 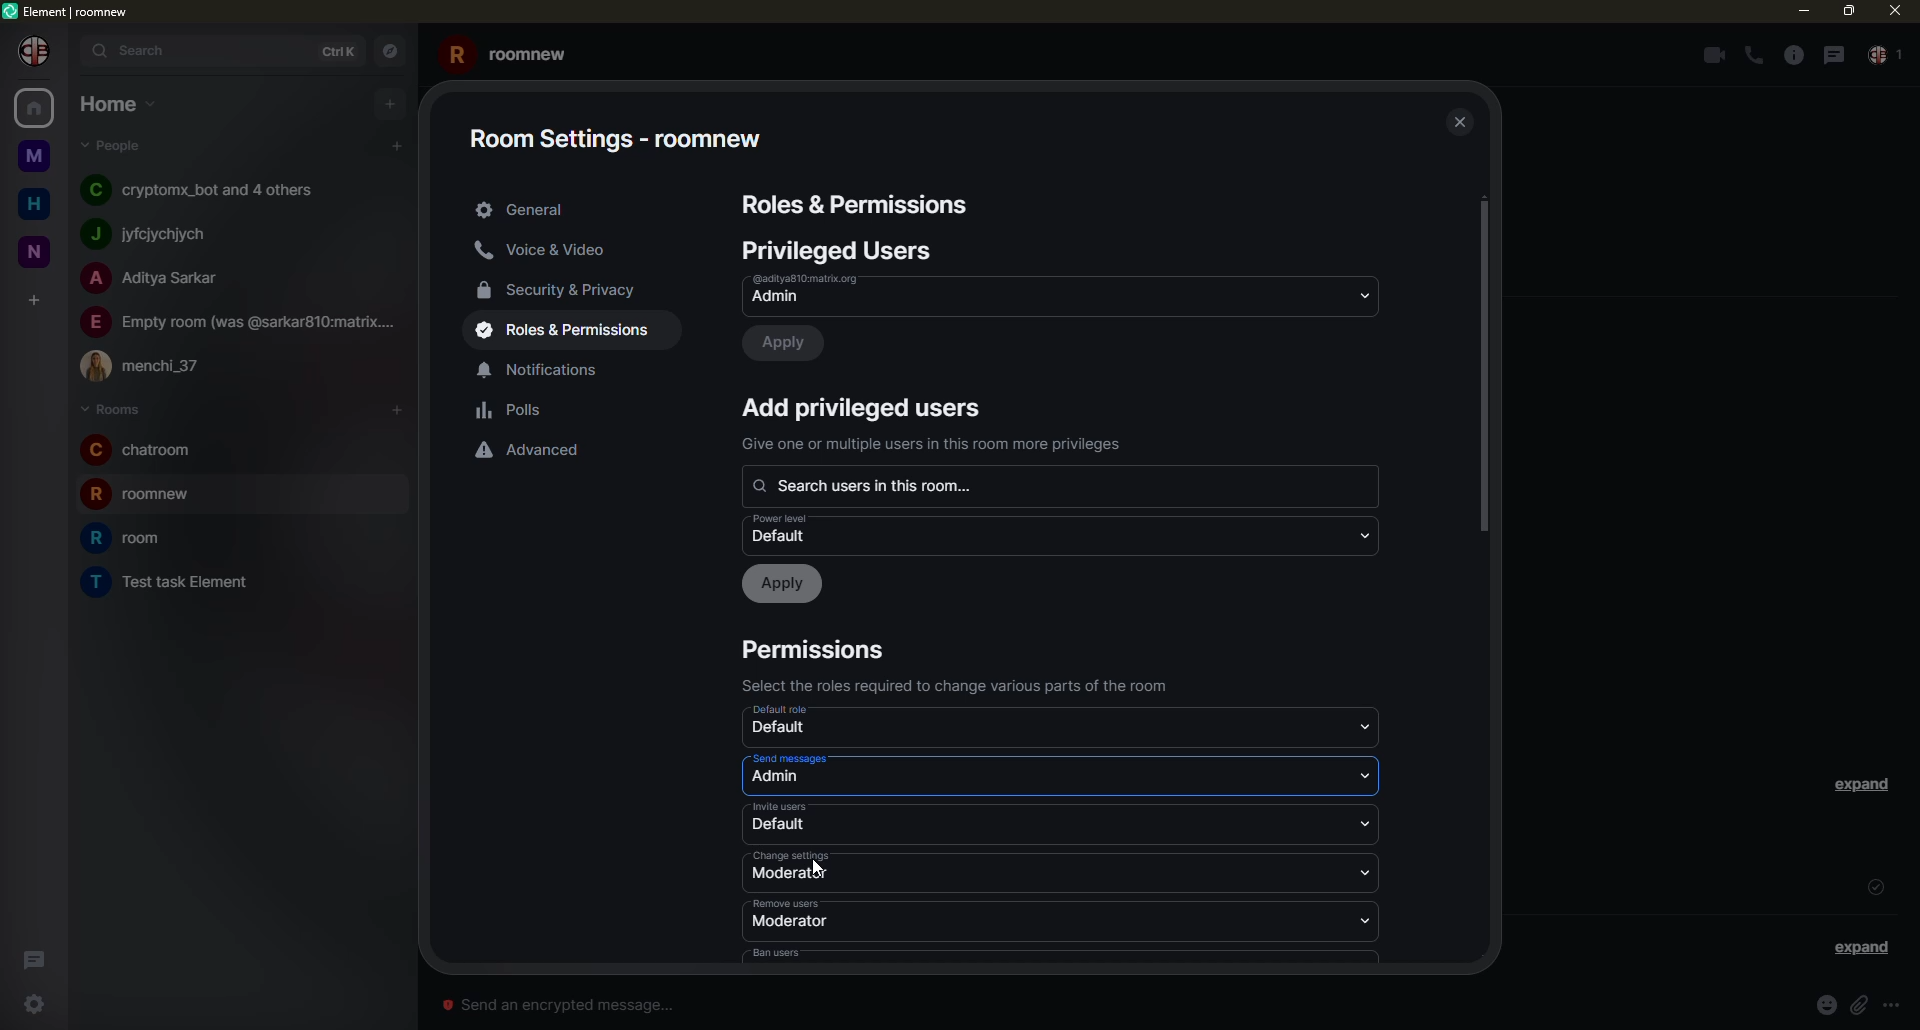 What do you see at coordinates (157, 280) in the screenshot?
I see `people` at bounding box center [157, 280].